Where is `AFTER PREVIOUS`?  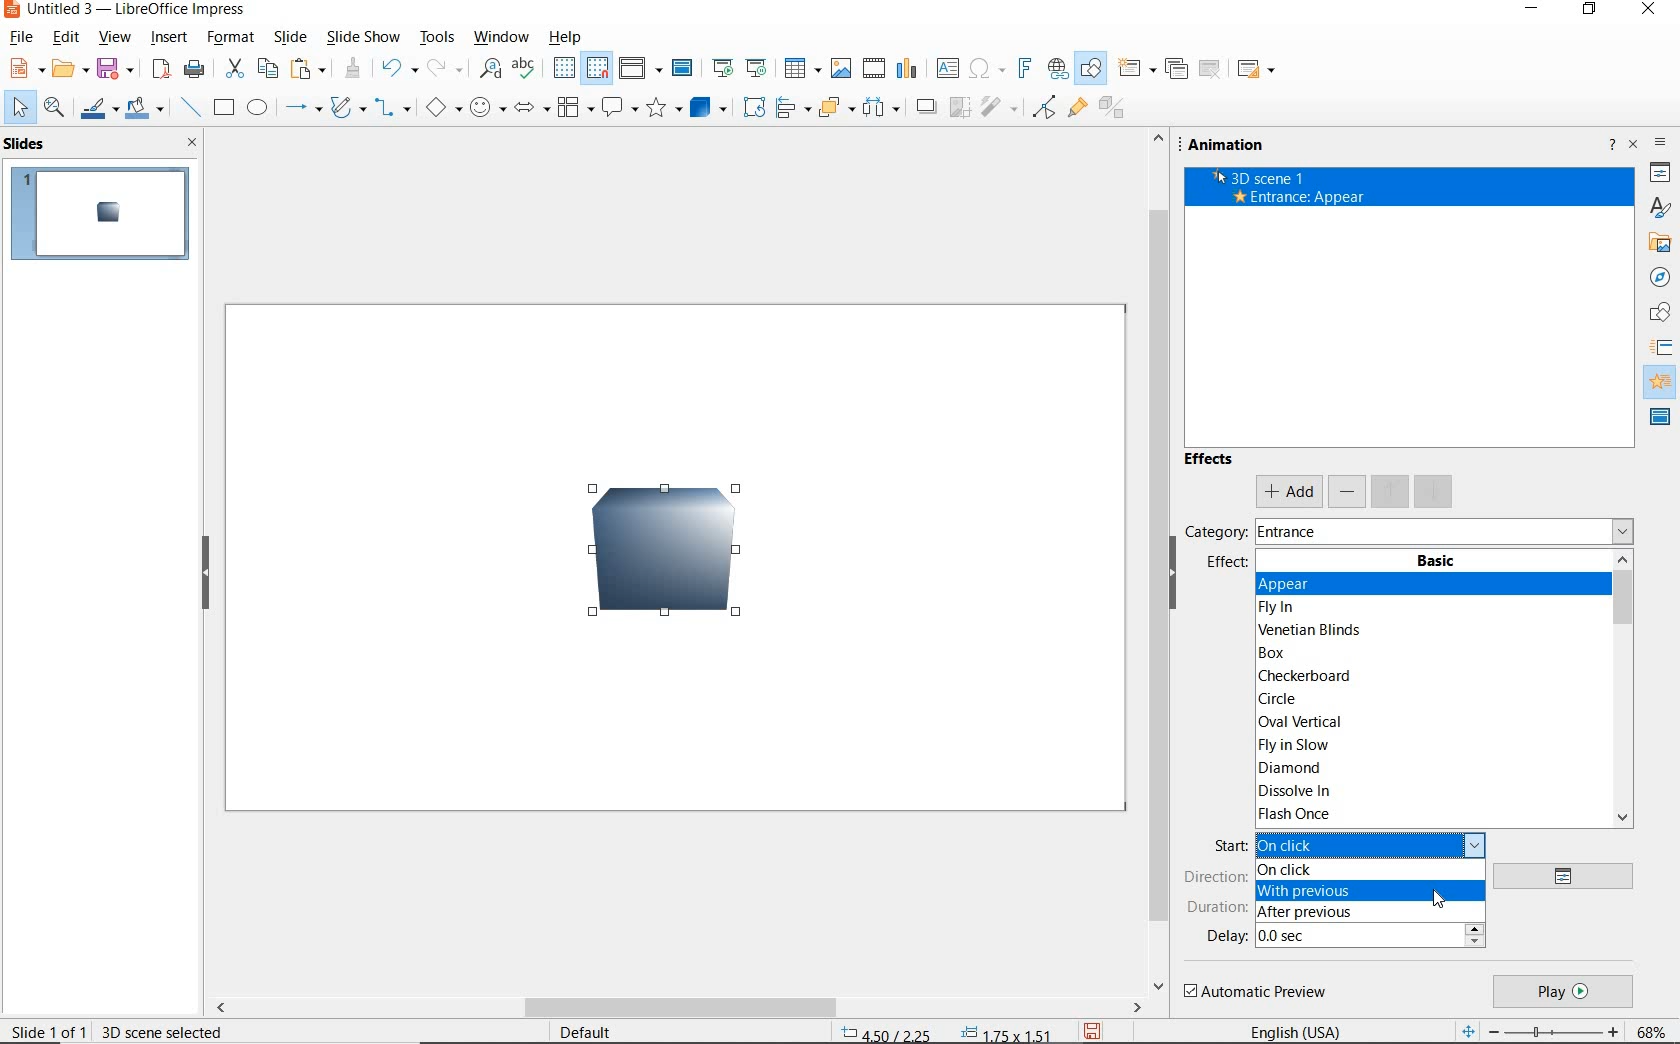 AFTER PREVIOUS is located at coordinates (1368, 913).